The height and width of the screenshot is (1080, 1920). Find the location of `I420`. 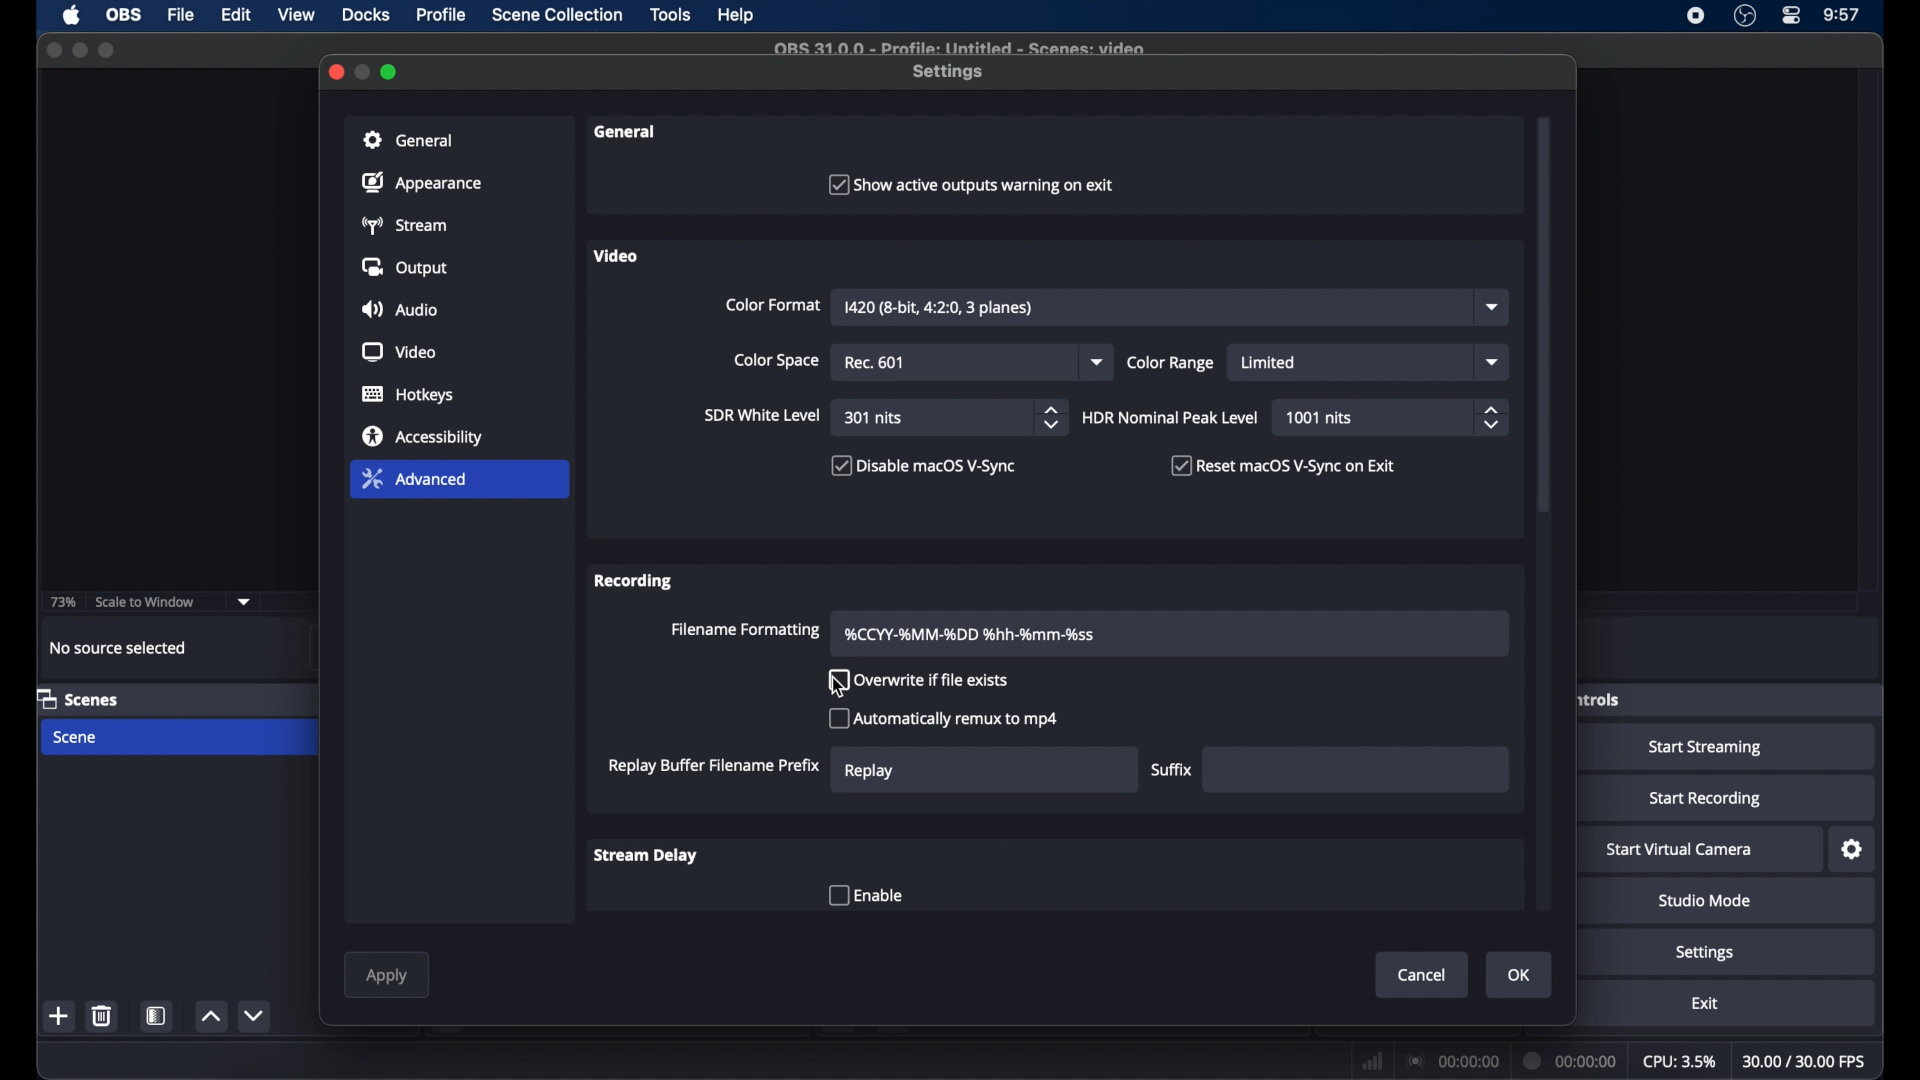

I420 is located at coordinates (937, 308).